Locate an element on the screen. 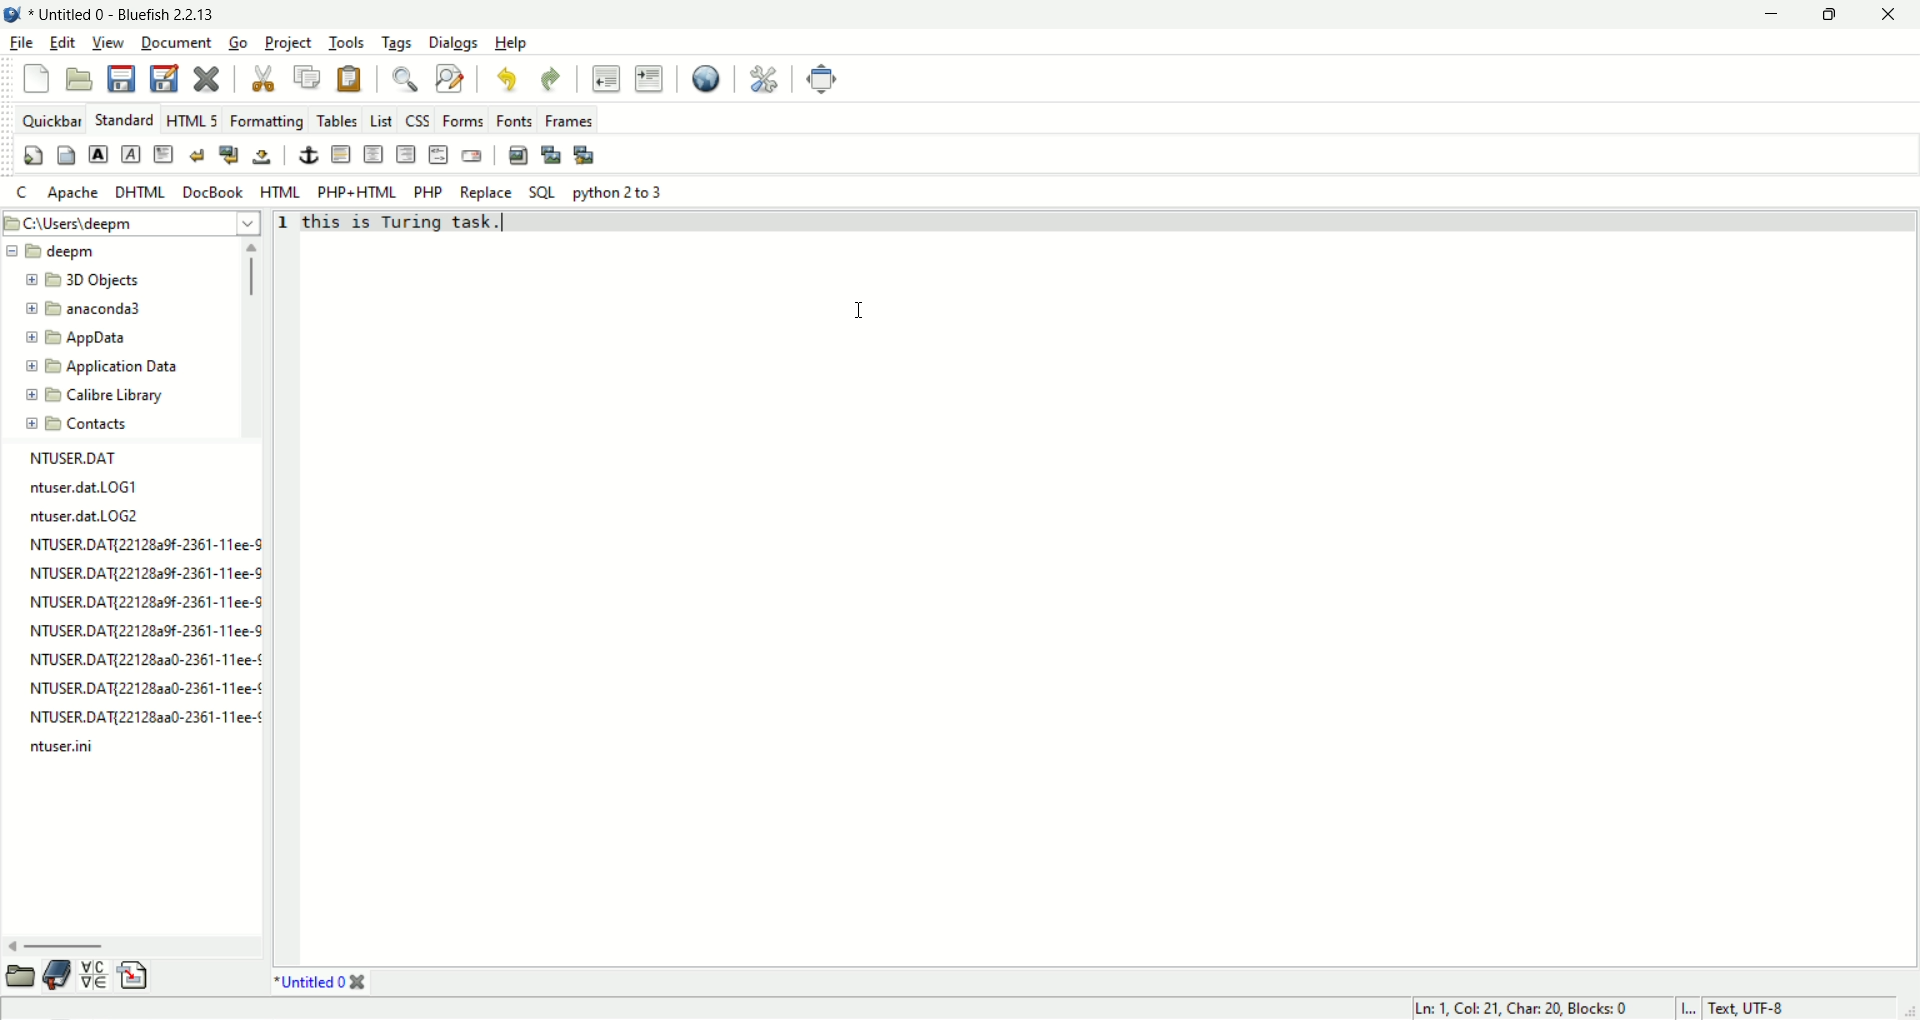 This screenshot has width=1920, height=1020. New file is located at coordinates (35, 78).